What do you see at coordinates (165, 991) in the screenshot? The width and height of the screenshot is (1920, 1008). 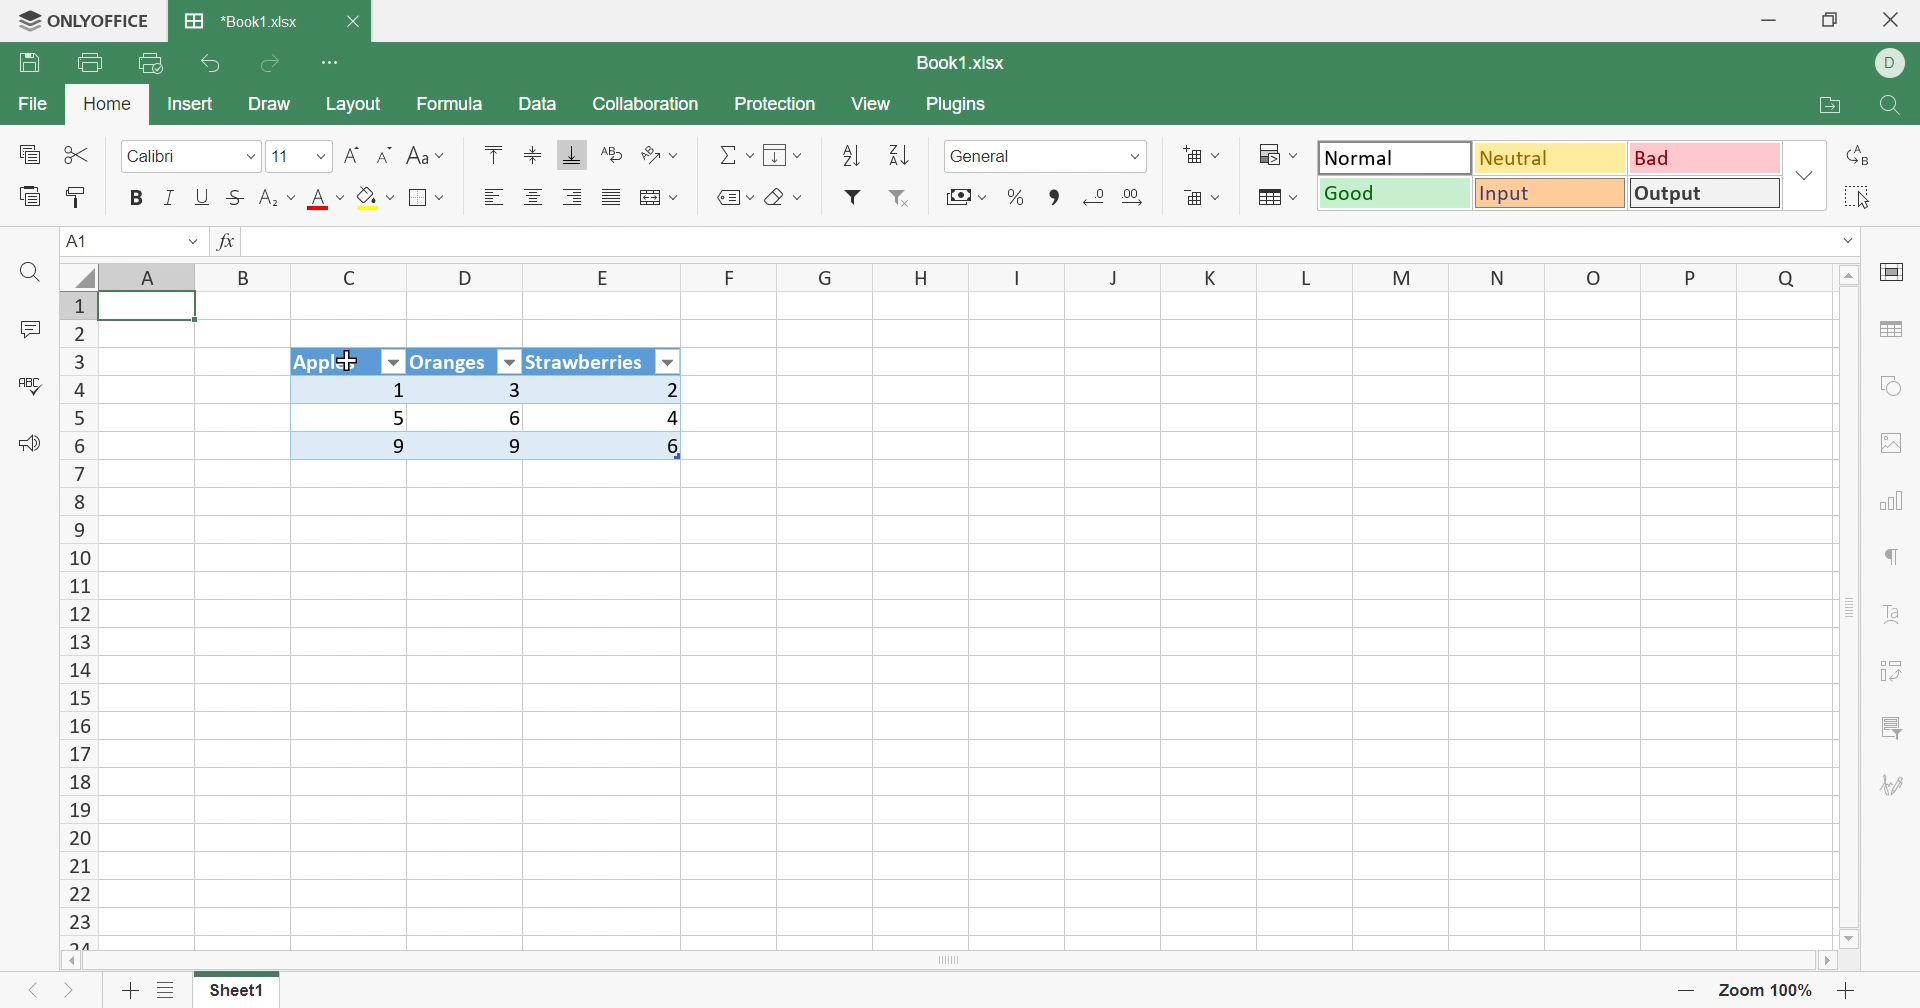 I see `List of sheets` at bounding box center [165, 991].